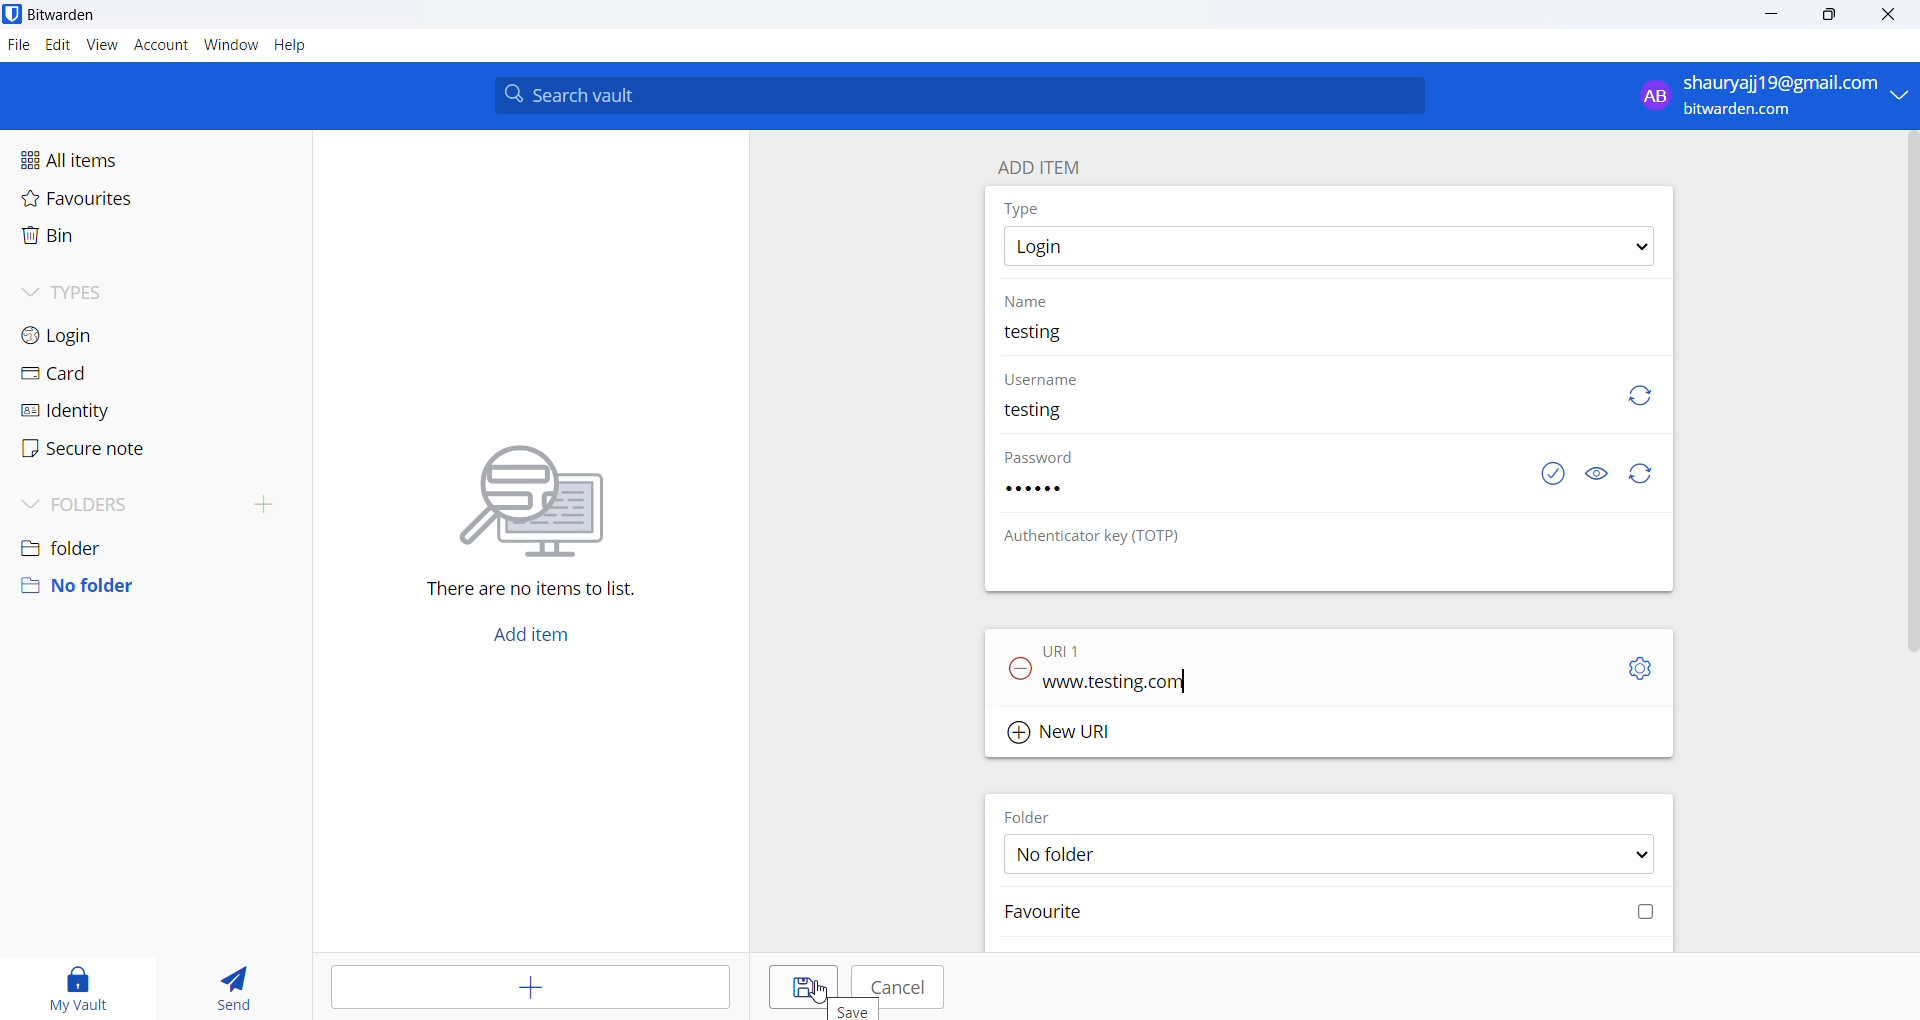 Image resolution: width=1920 pixels, height=1020 pixels. Describe the element at coordinates (104, 242) in the screenshot. I see `bin` at that location.